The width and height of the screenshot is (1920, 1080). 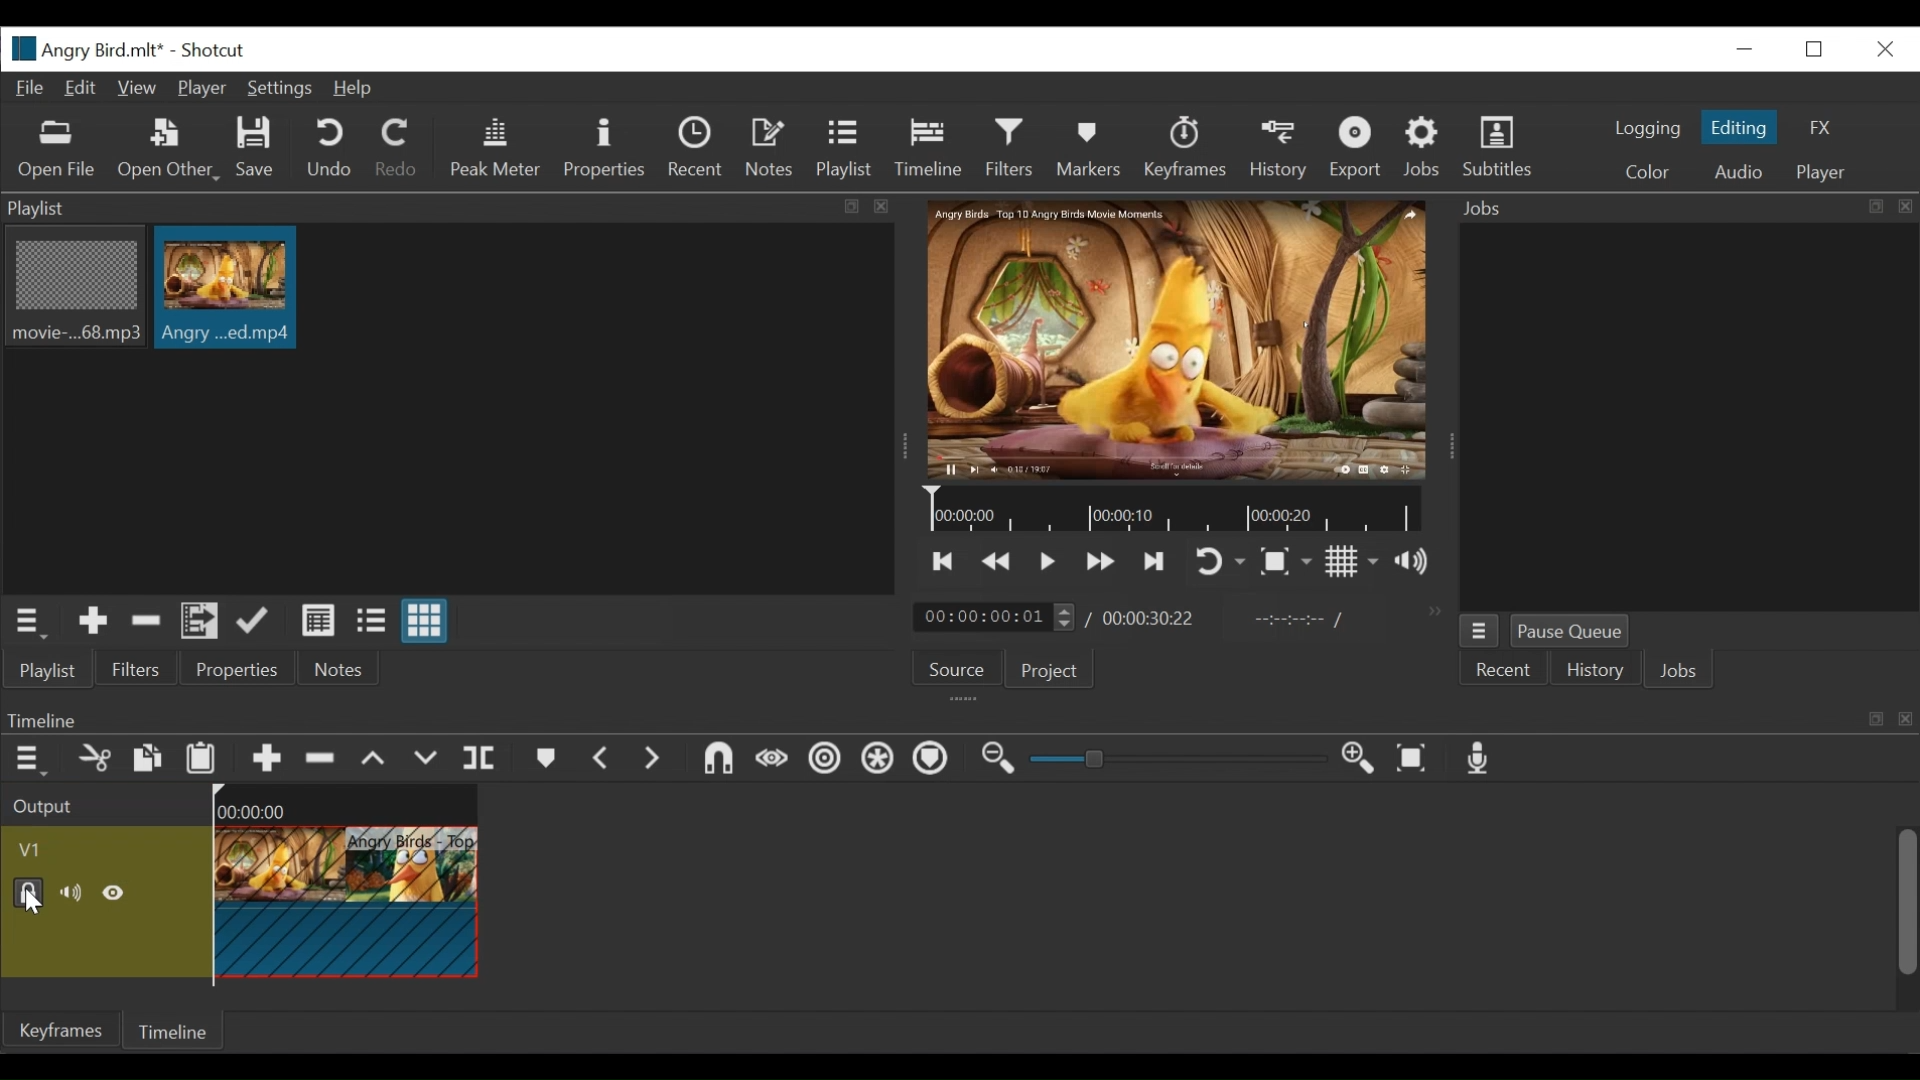 I want to click on Undo, so click(x=328, y=149).